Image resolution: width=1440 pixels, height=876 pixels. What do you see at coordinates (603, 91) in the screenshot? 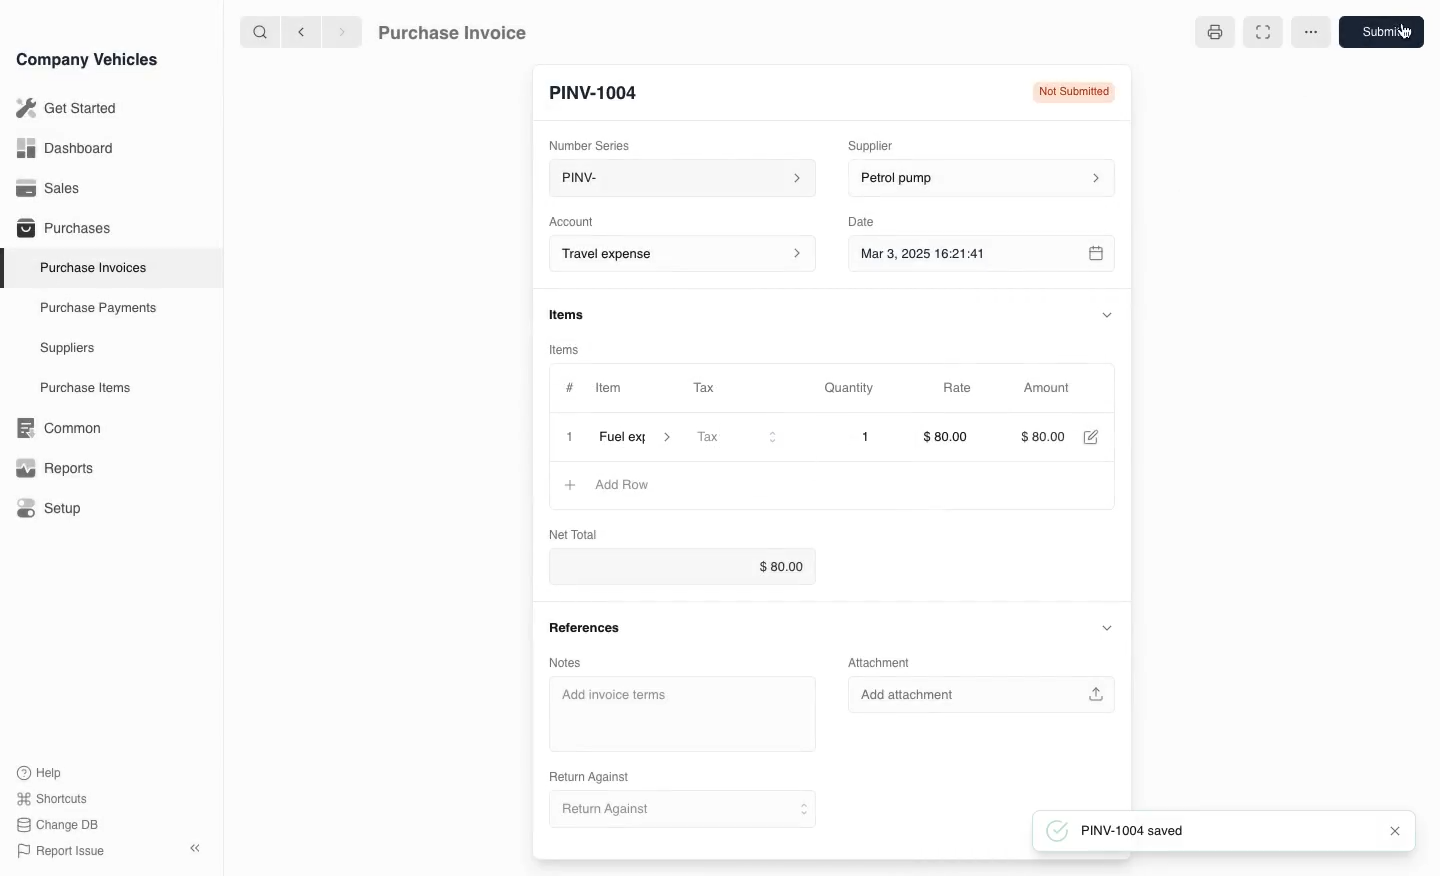
I see `New Entry` at bounding box center [603, 91].